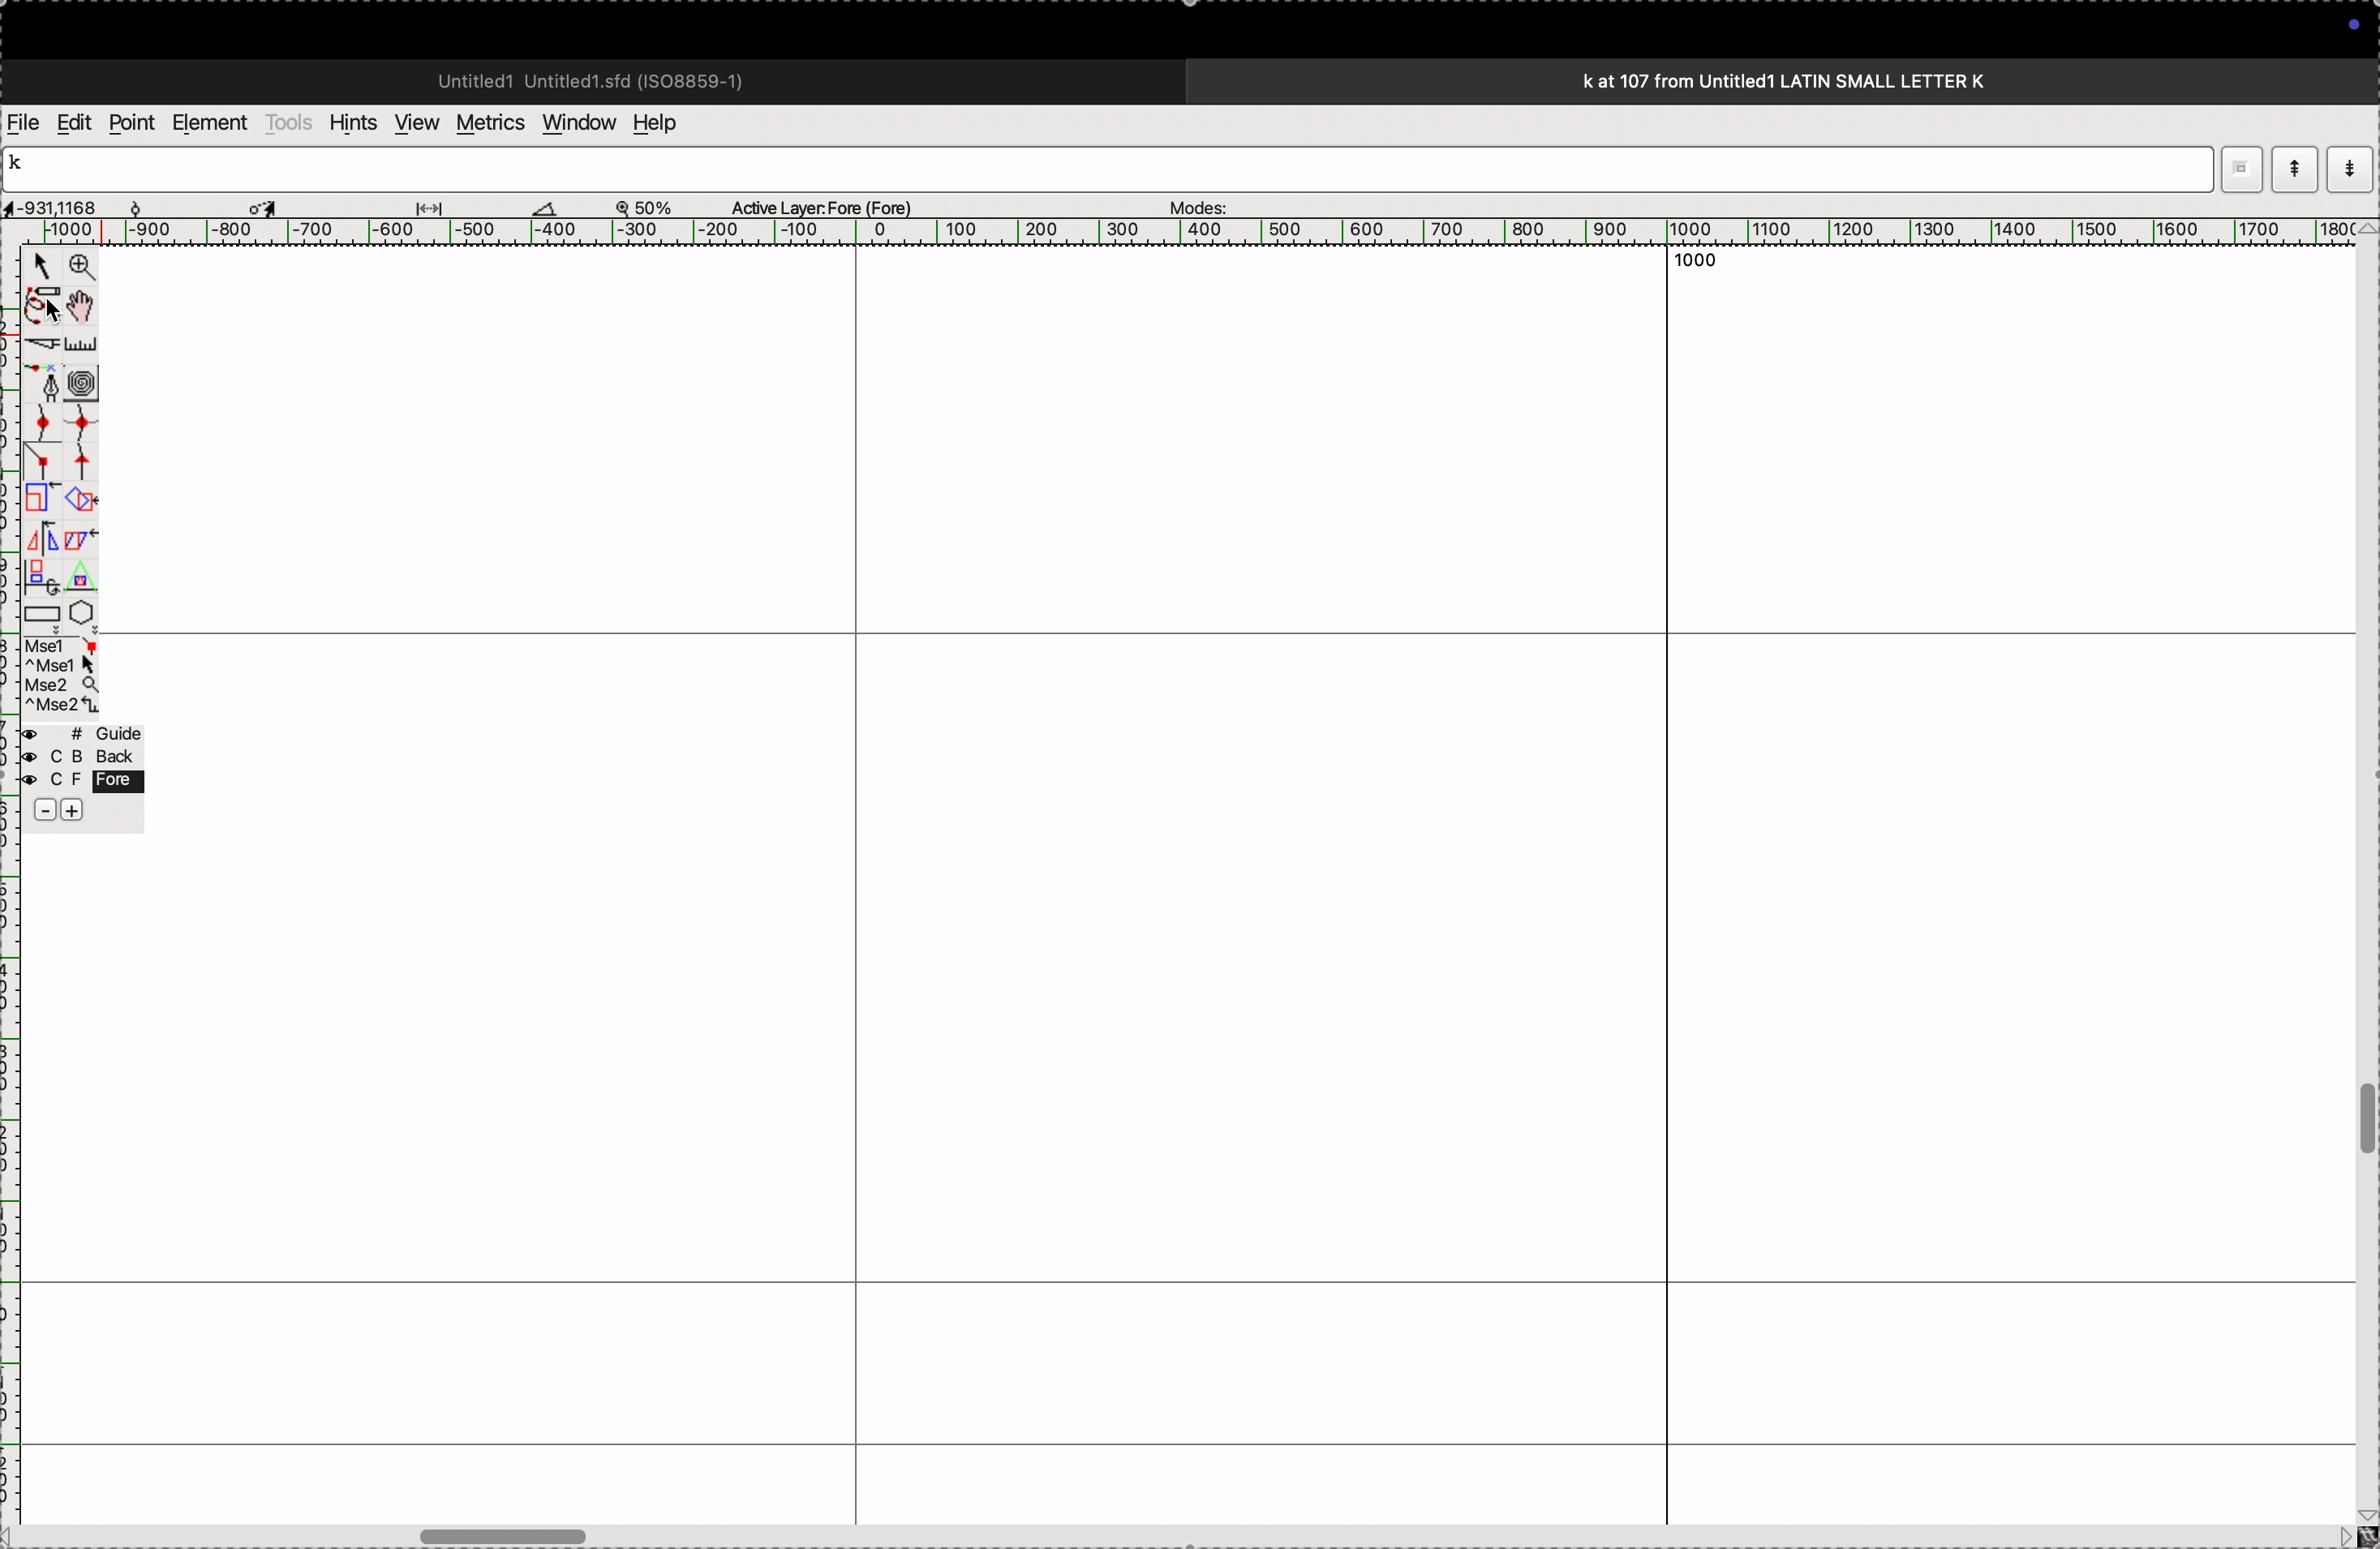 The image size is (2380, 1549). What do you see at coordinates (668, 123) in the screenshot?
I see `help` at bounding box center [668, 123].